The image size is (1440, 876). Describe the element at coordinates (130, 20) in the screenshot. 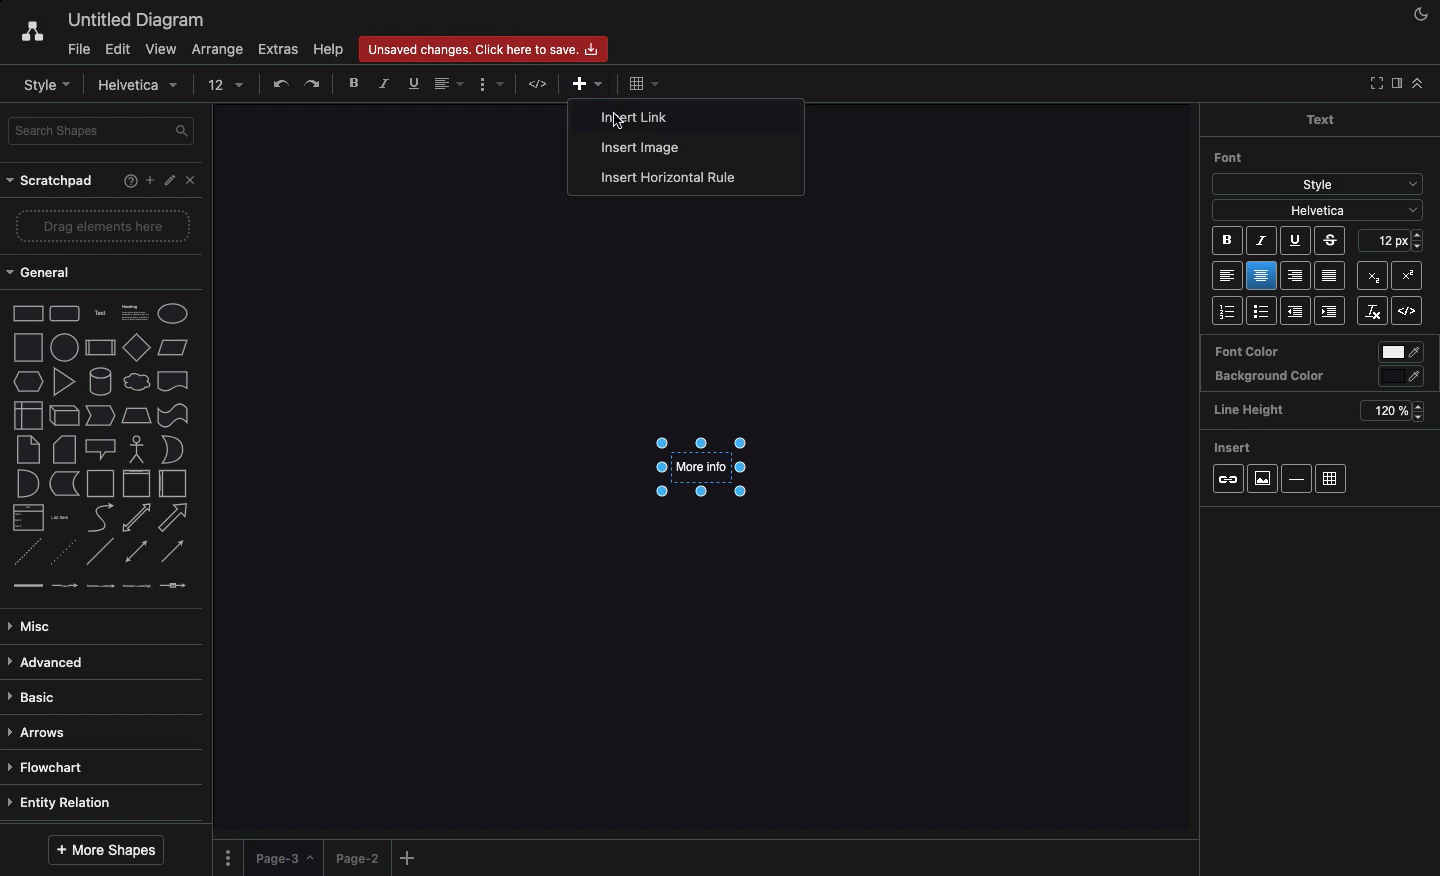

I see `Untitled diagram` at that location.